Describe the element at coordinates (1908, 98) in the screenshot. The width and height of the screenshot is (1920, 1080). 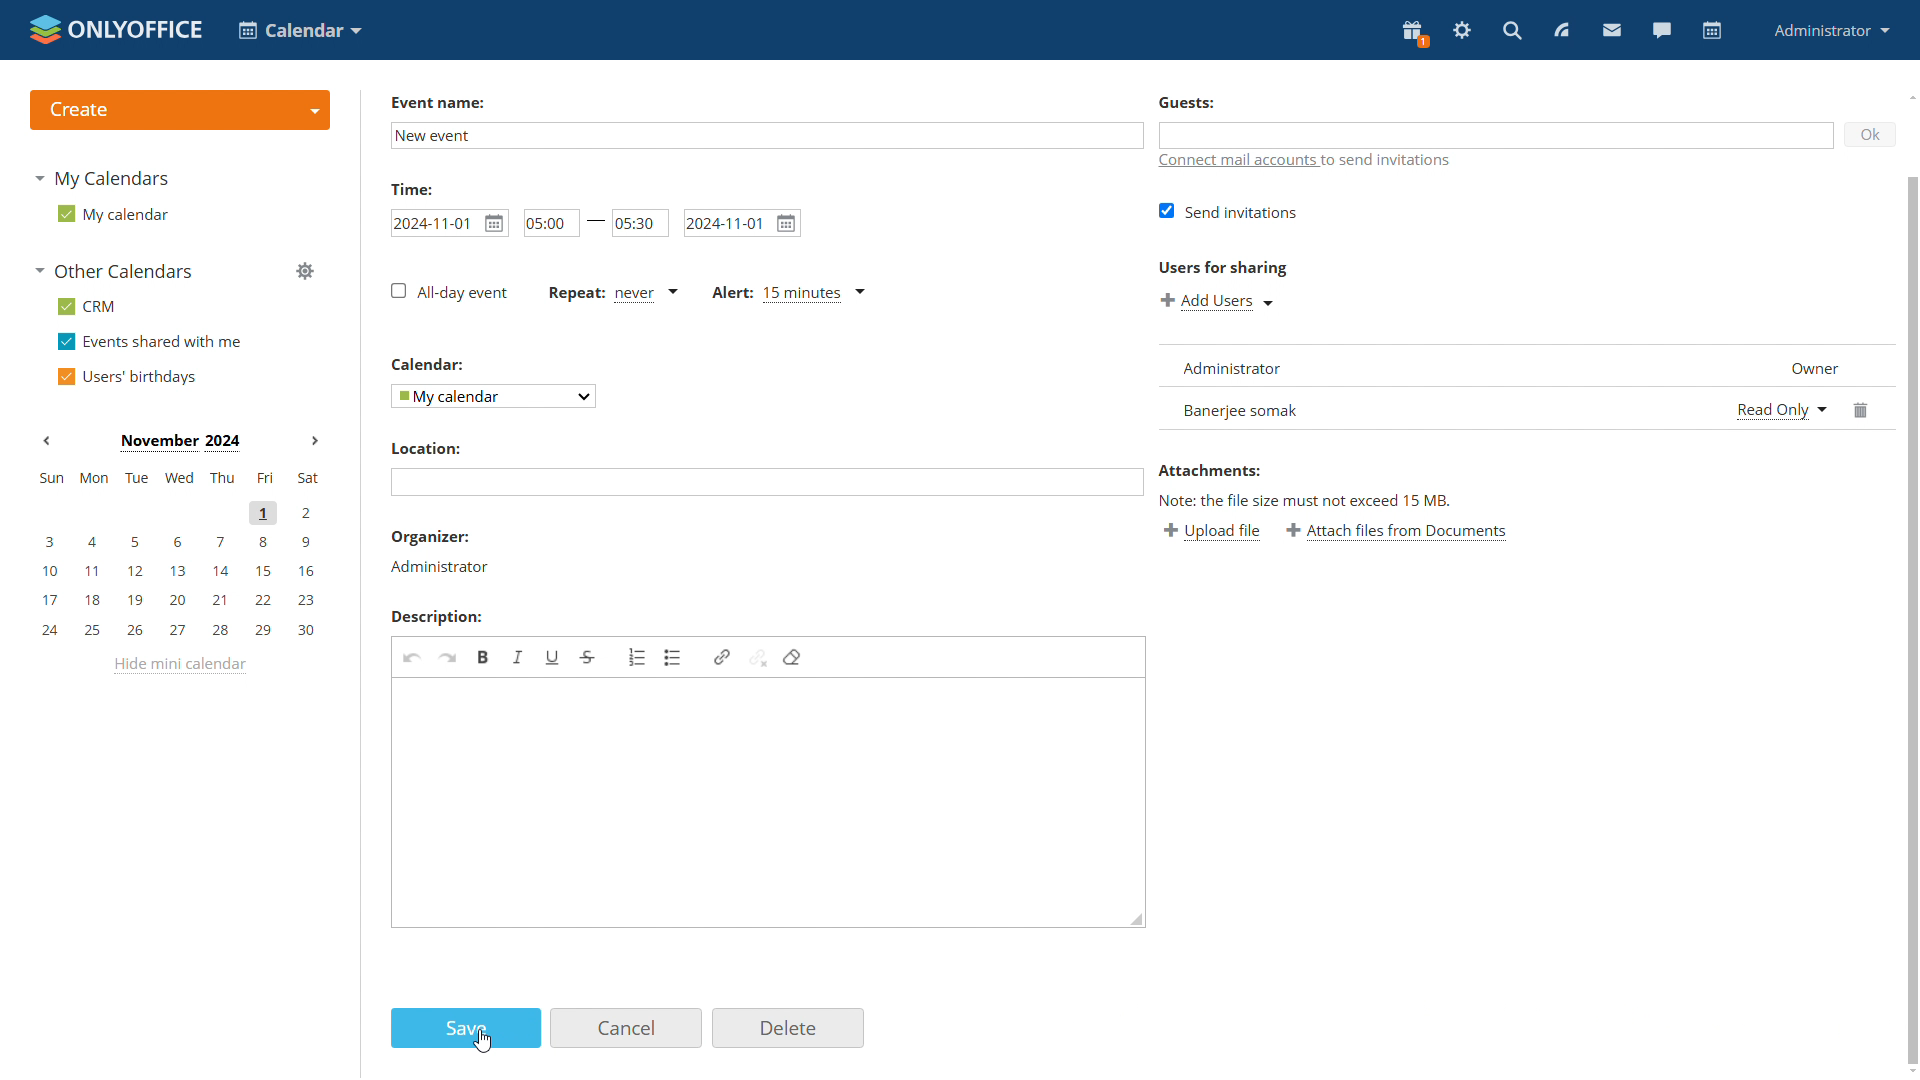
I see `Scroll up` at that location.